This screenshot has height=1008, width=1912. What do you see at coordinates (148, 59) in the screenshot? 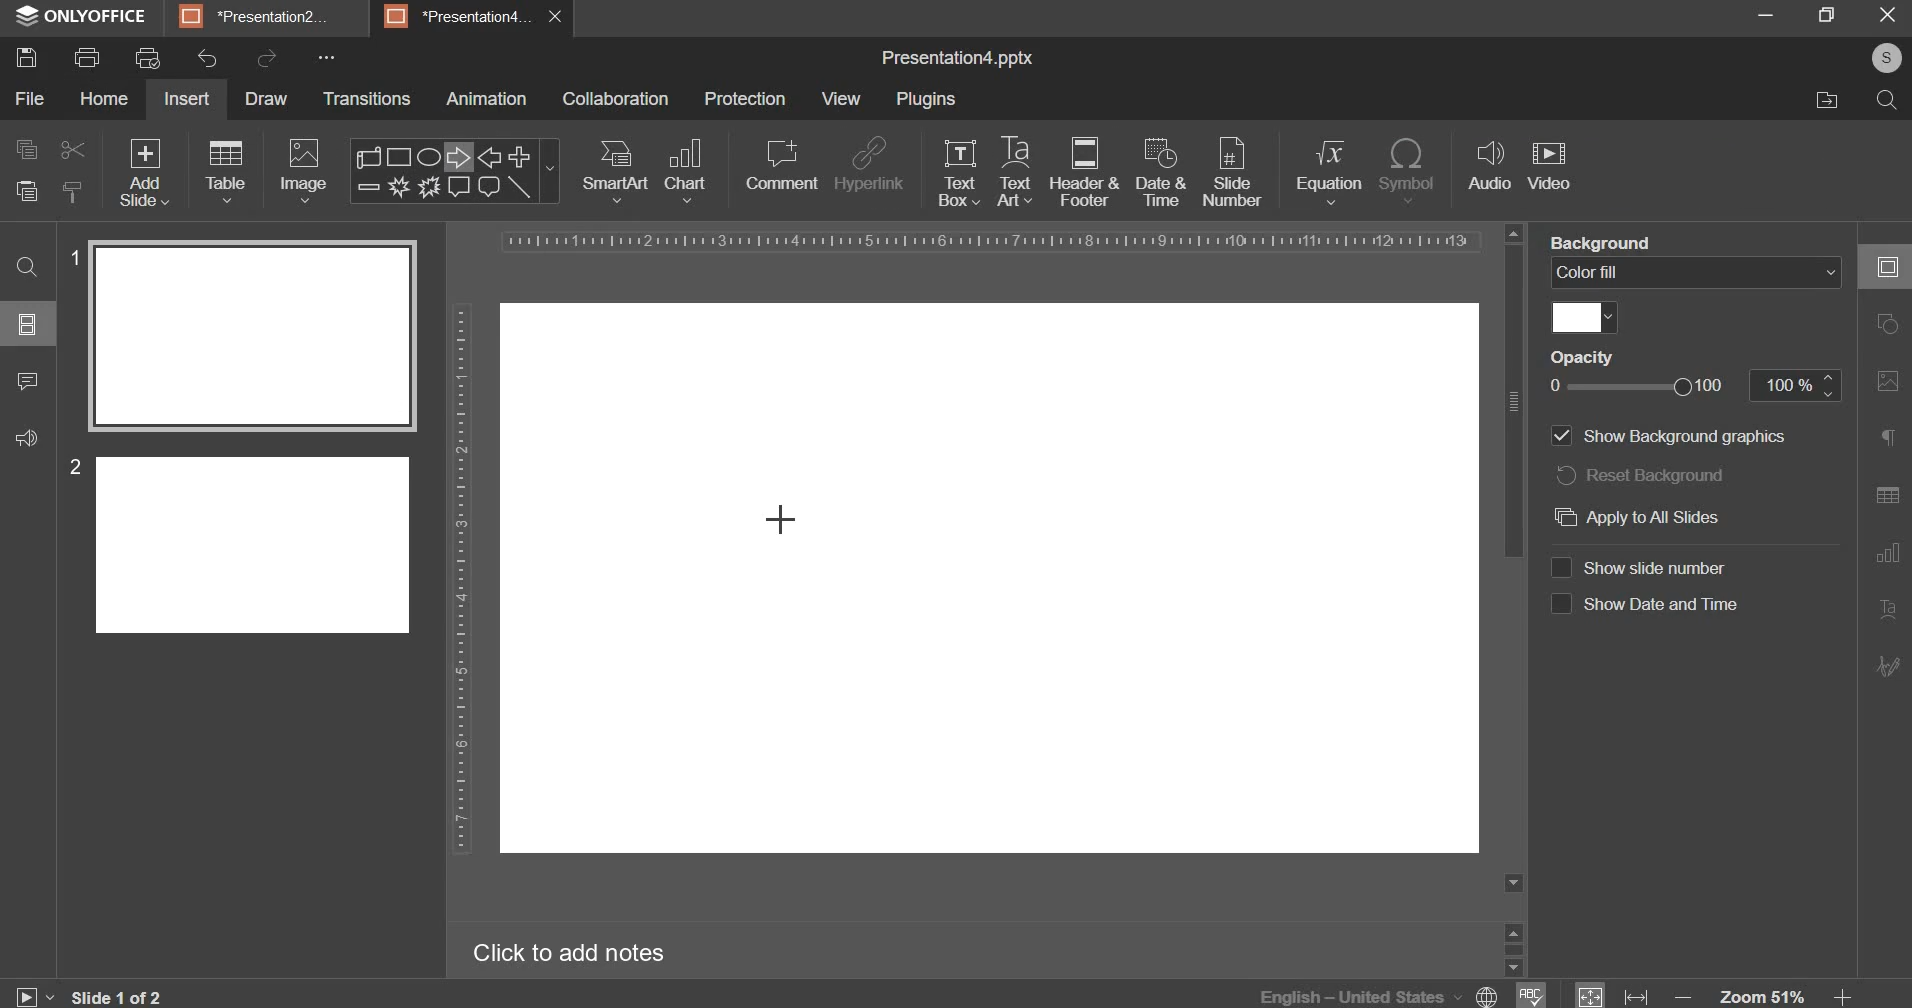
I see `print preview` at bounding box center [148, 59].